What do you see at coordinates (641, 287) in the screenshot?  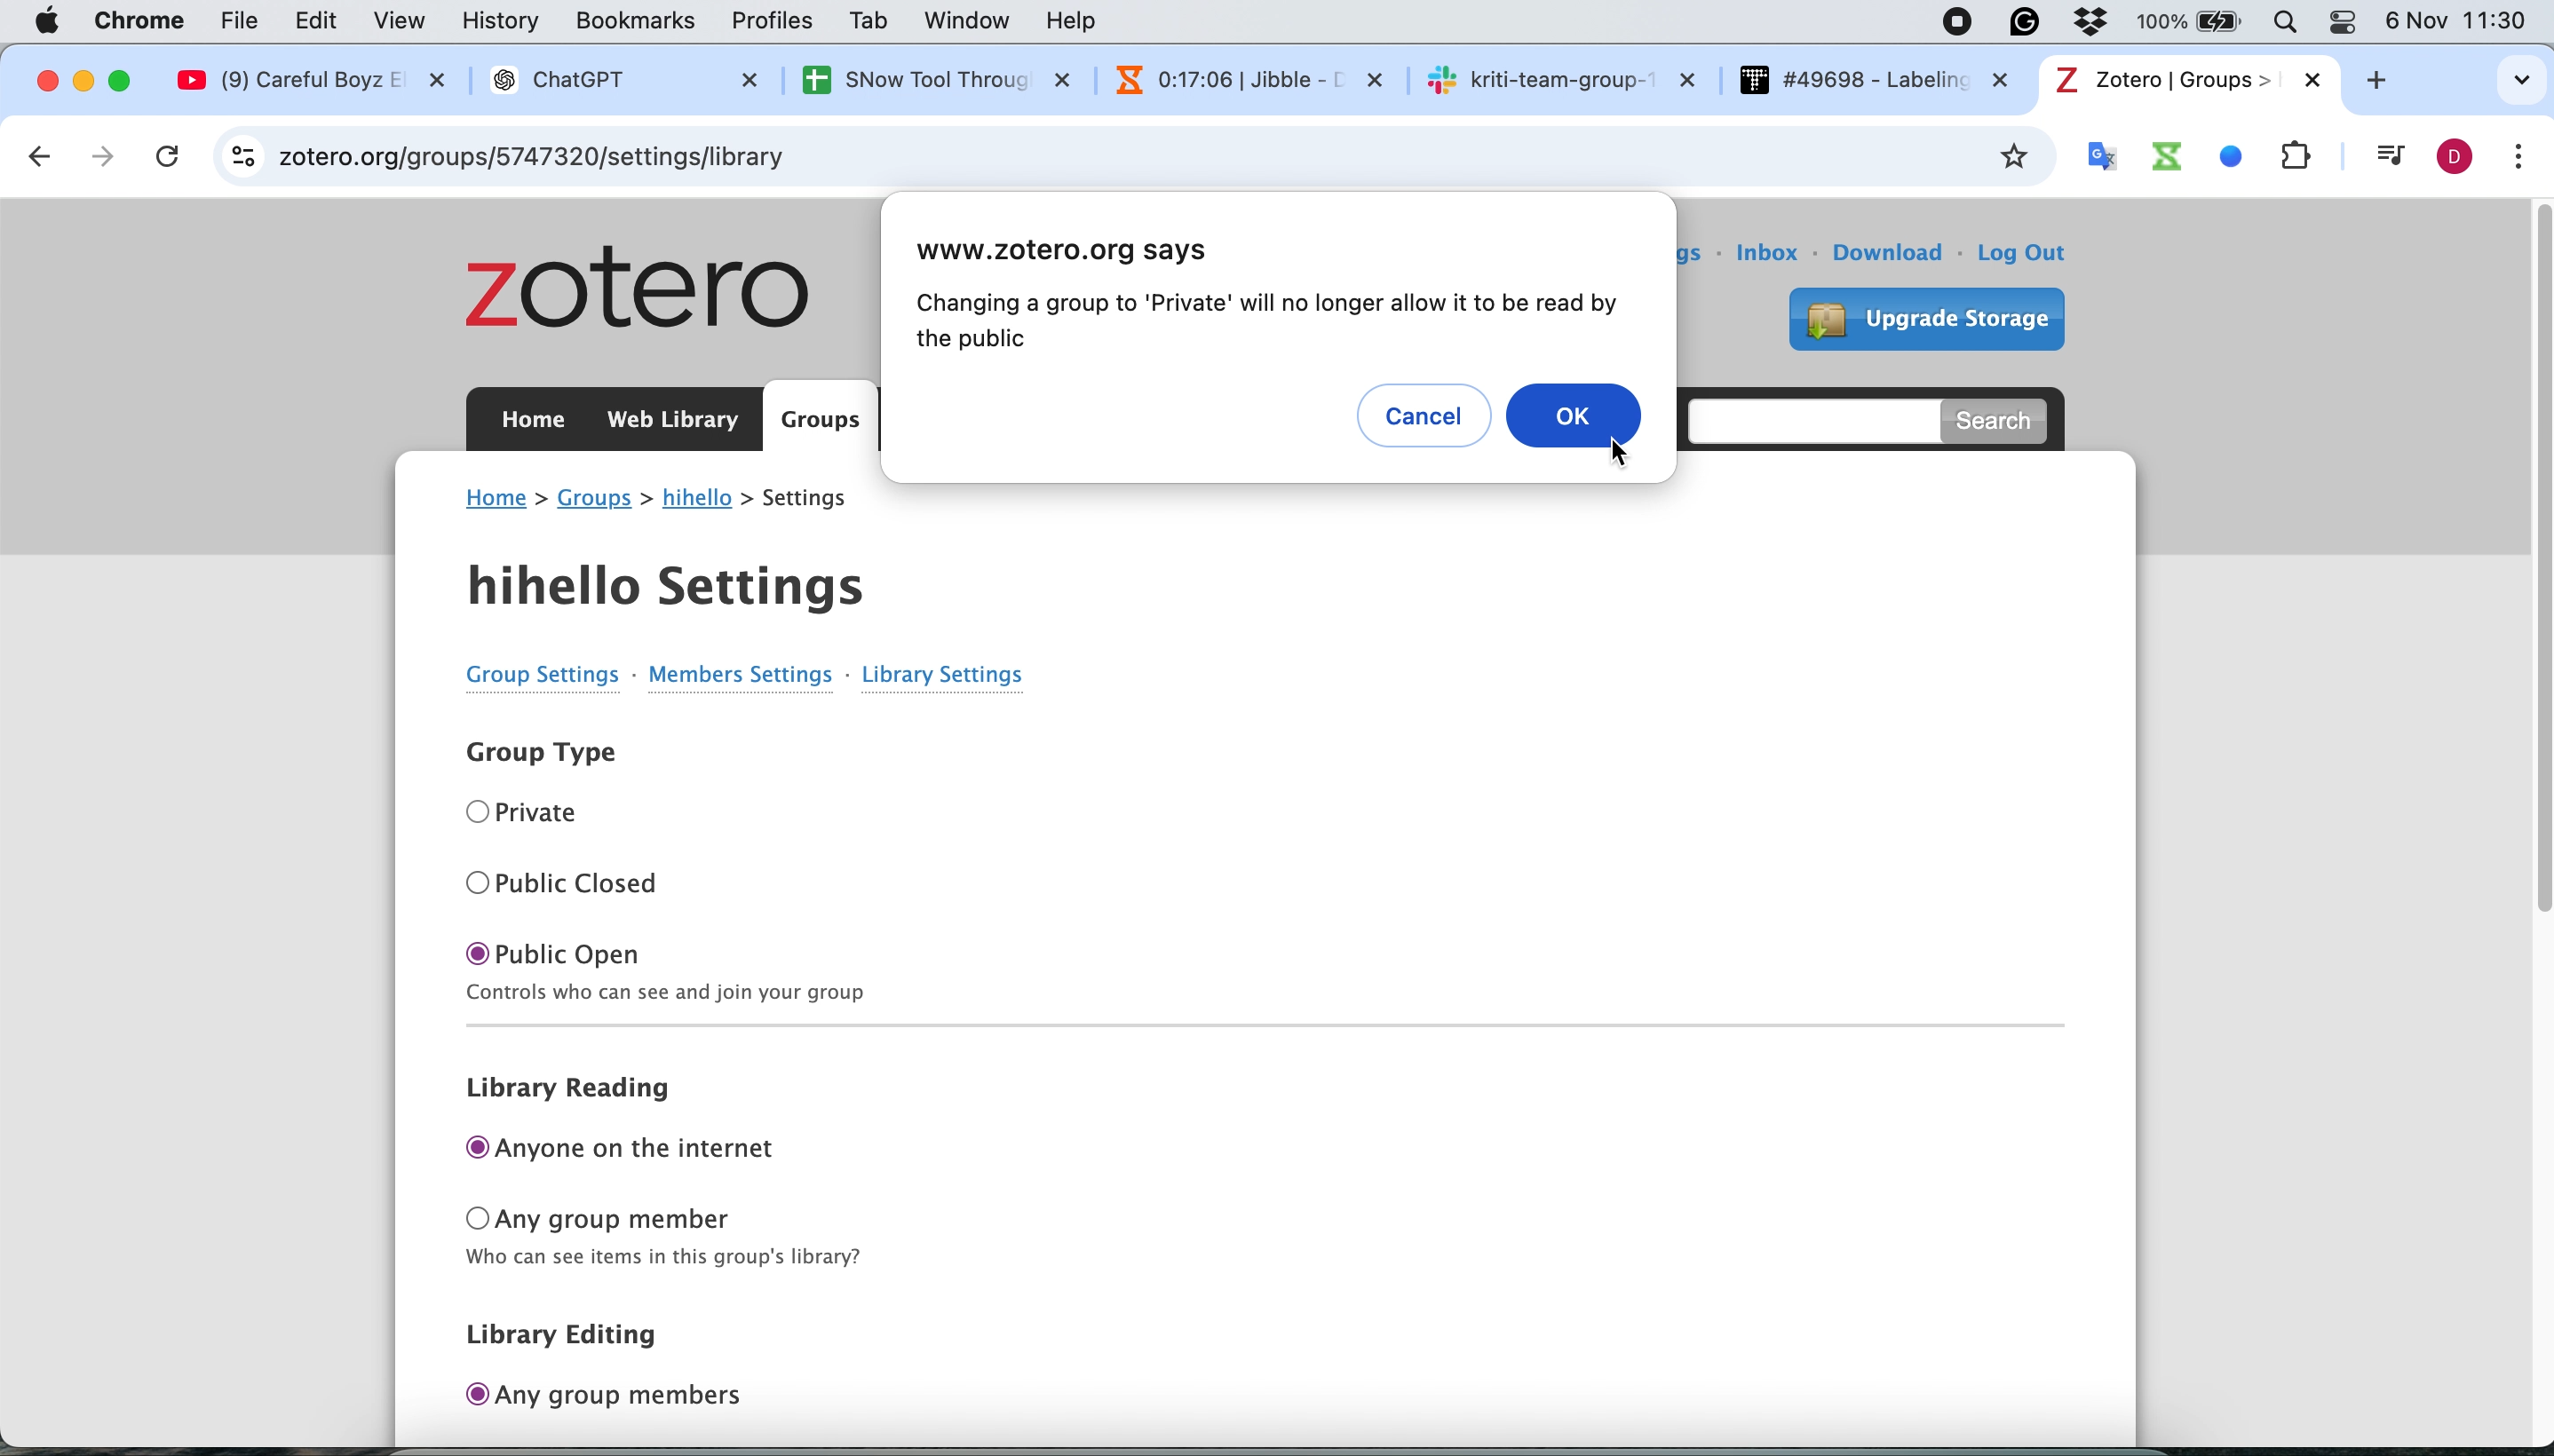 I see `zotero` at bounding box center [641, 287].